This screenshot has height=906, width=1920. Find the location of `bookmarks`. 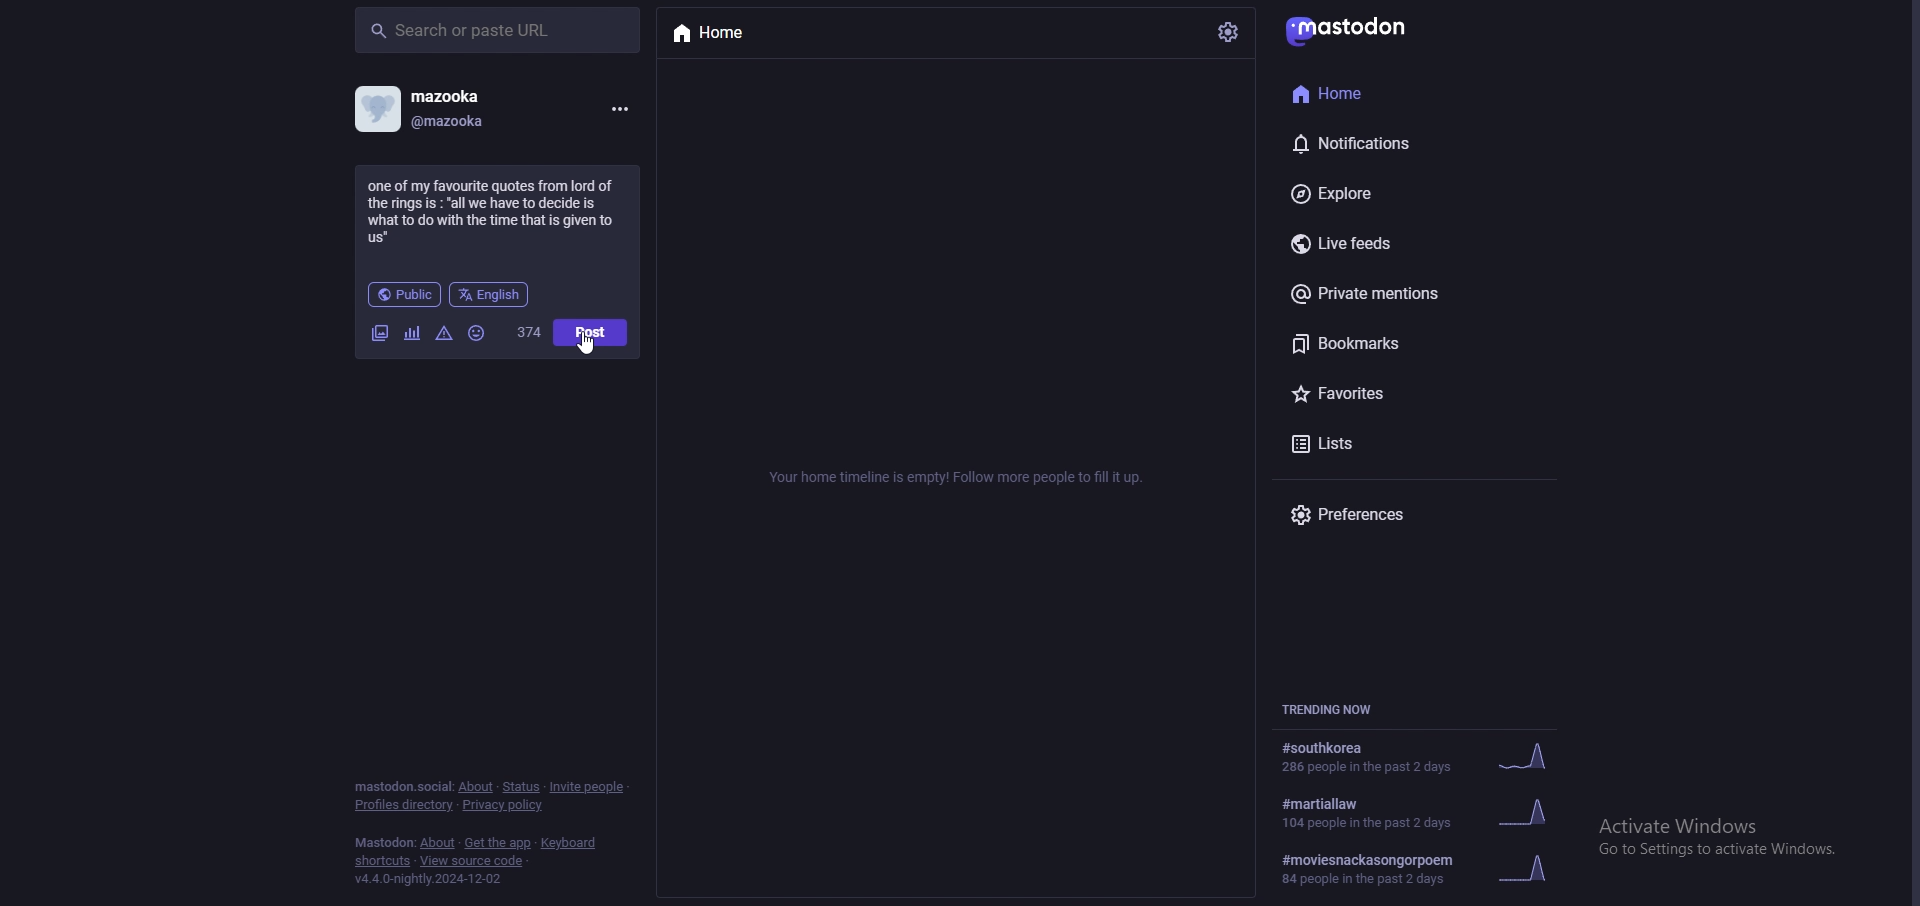

bookmarks is located at coordinates (1405, 343).